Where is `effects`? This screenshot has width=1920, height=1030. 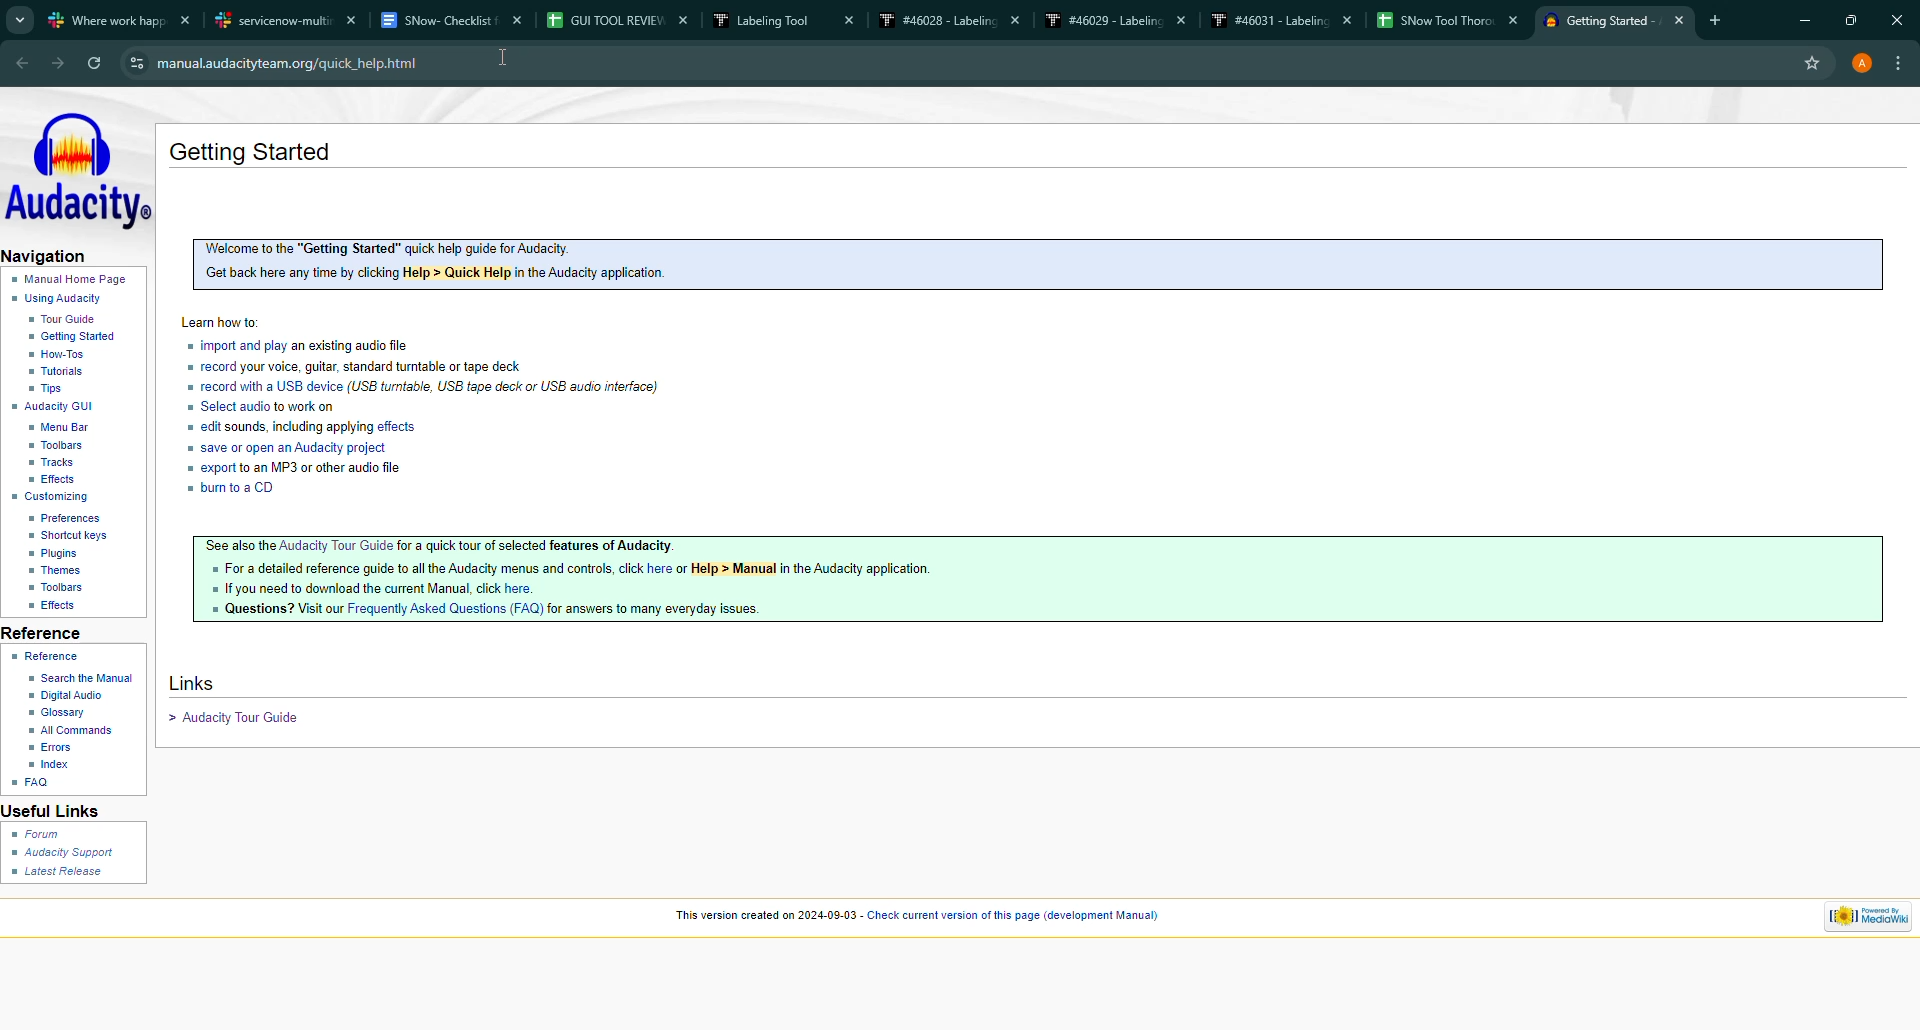 effects is located at coordinates (402, 427).